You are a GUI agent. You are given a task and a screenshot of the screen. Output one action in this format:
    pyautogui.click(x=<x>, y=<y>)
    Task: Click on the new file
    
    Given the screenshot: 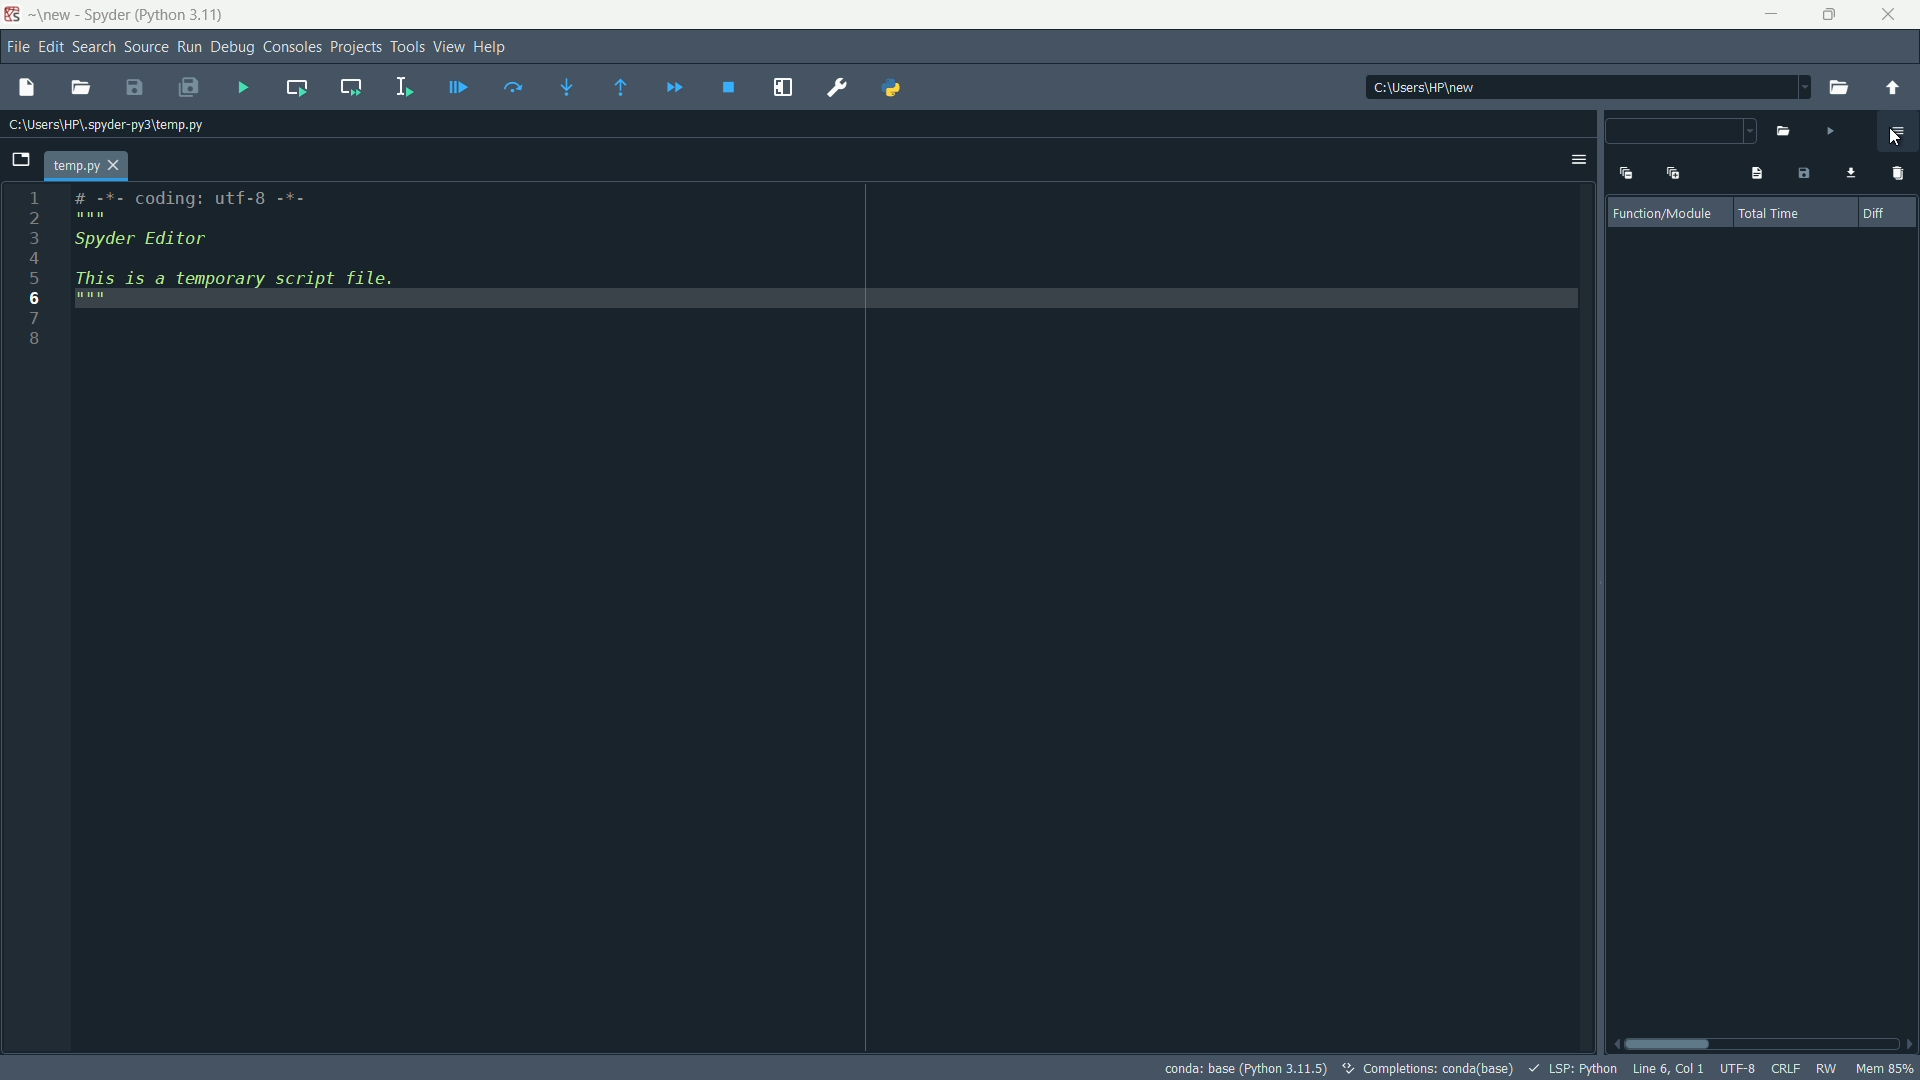 What is the action you would take?
    pyautogui.click(x=26, y=87)
    